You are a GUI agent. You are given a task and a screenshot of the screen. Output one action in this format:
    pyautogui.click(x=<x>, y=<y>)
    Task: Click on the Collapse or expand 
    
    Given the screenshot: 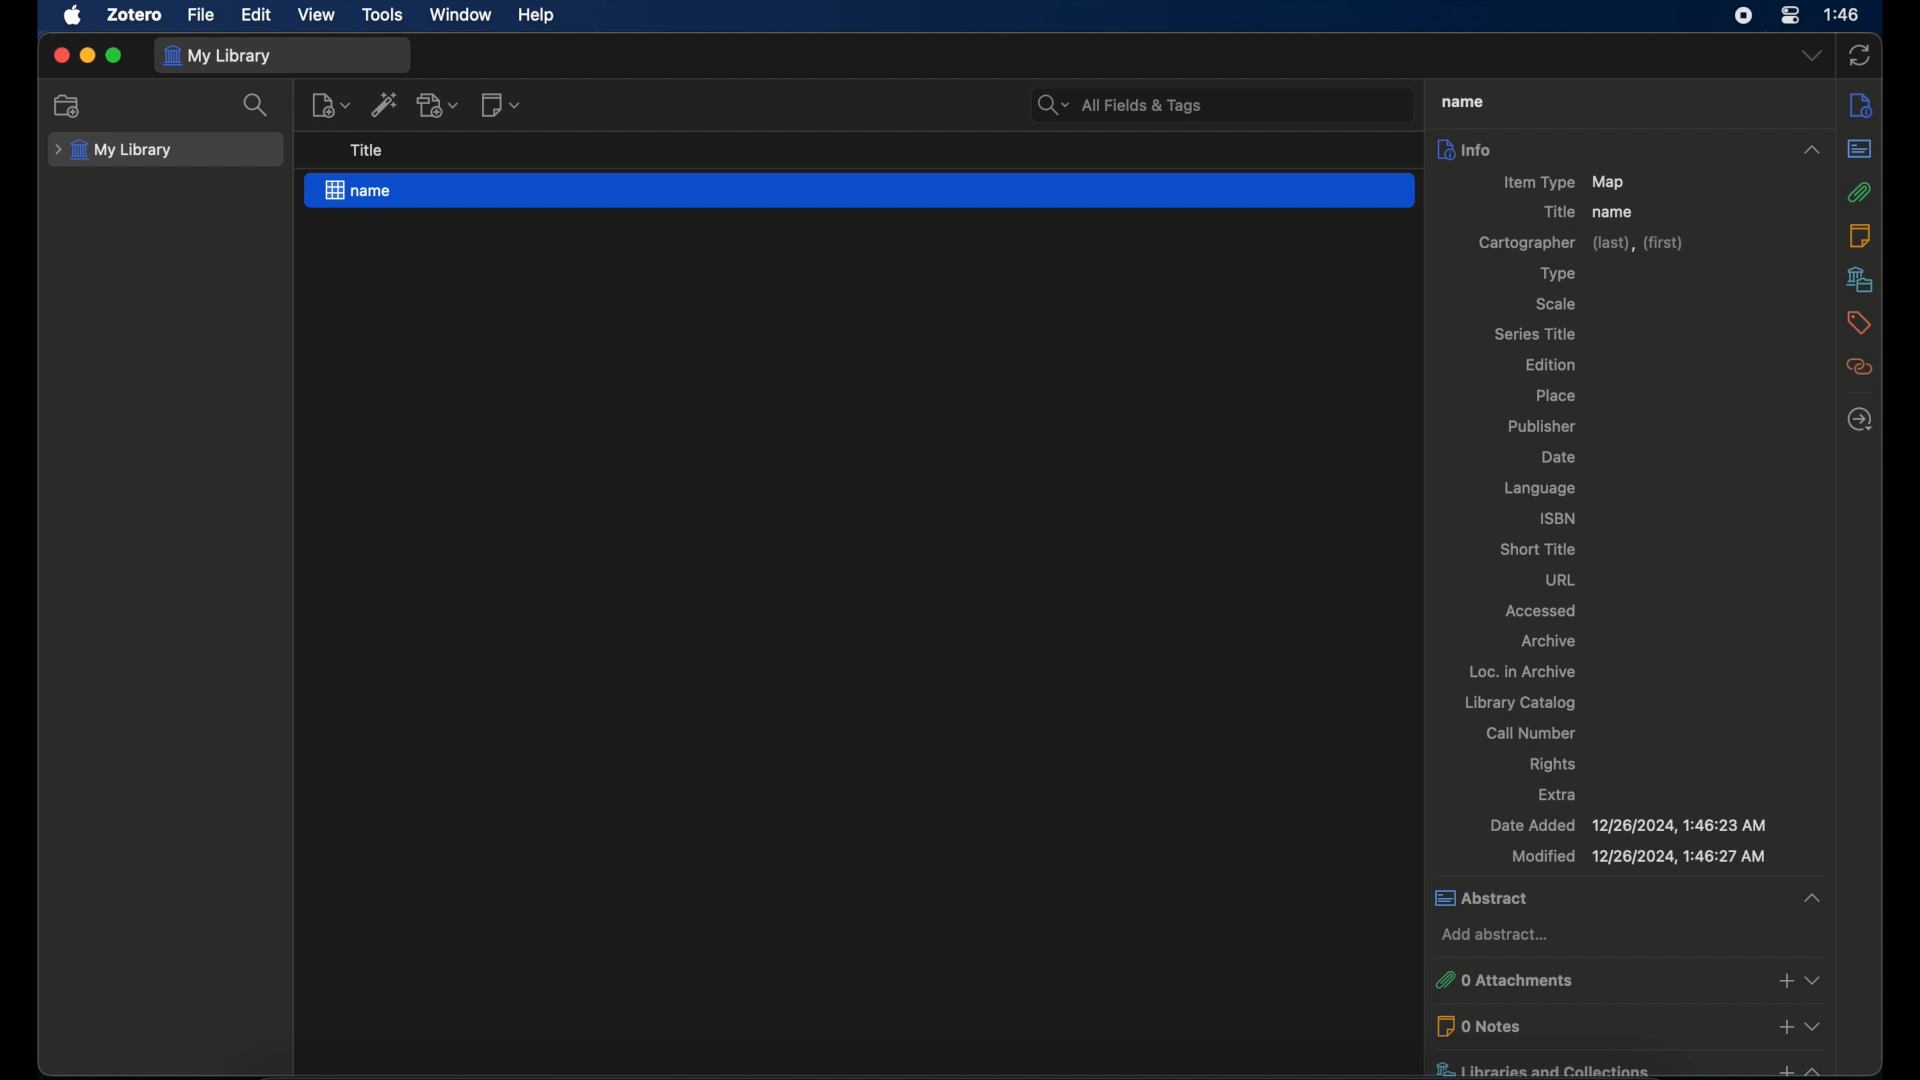 What is the action you would take?
    pyautogui.click(x=1816, y=980)
    